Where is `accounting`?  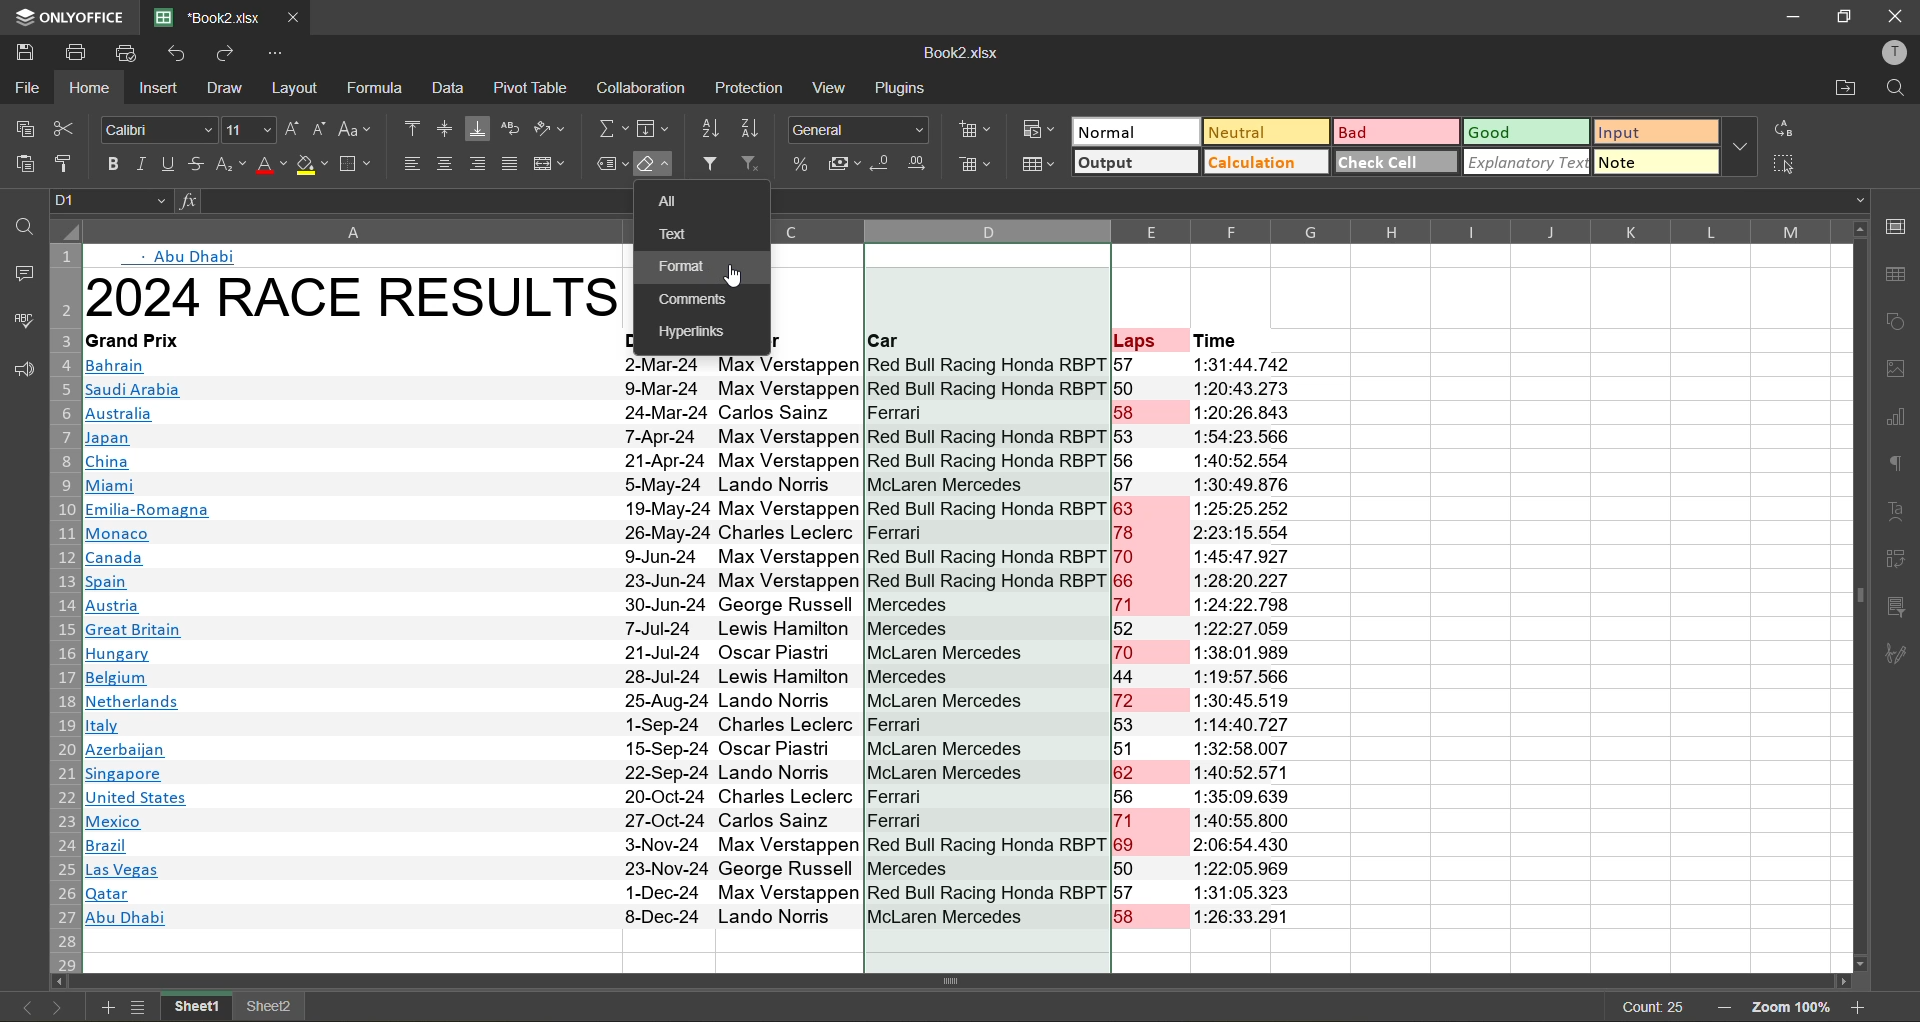 accounting is located at coordinates (846, 163).